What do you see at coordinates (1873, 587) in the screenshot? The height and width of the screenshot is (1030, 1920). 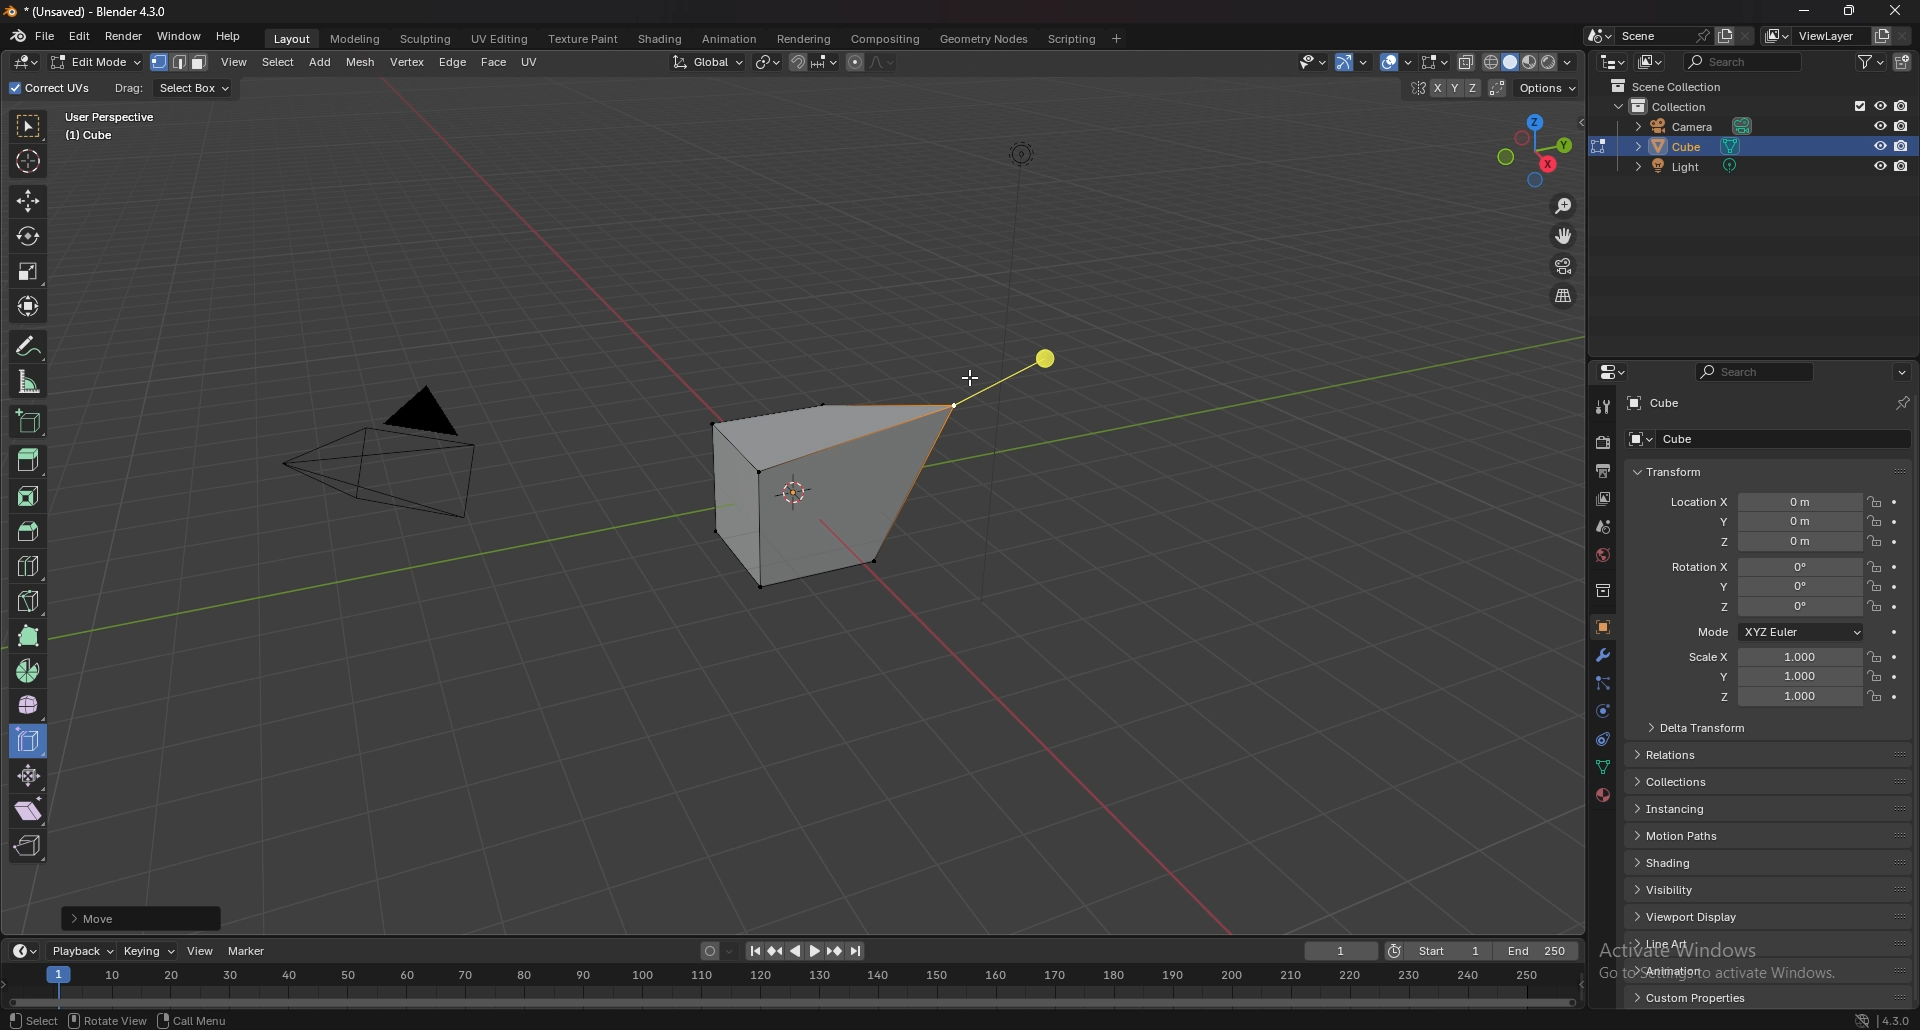 I see `lock` at bounding box center [1873, 587].